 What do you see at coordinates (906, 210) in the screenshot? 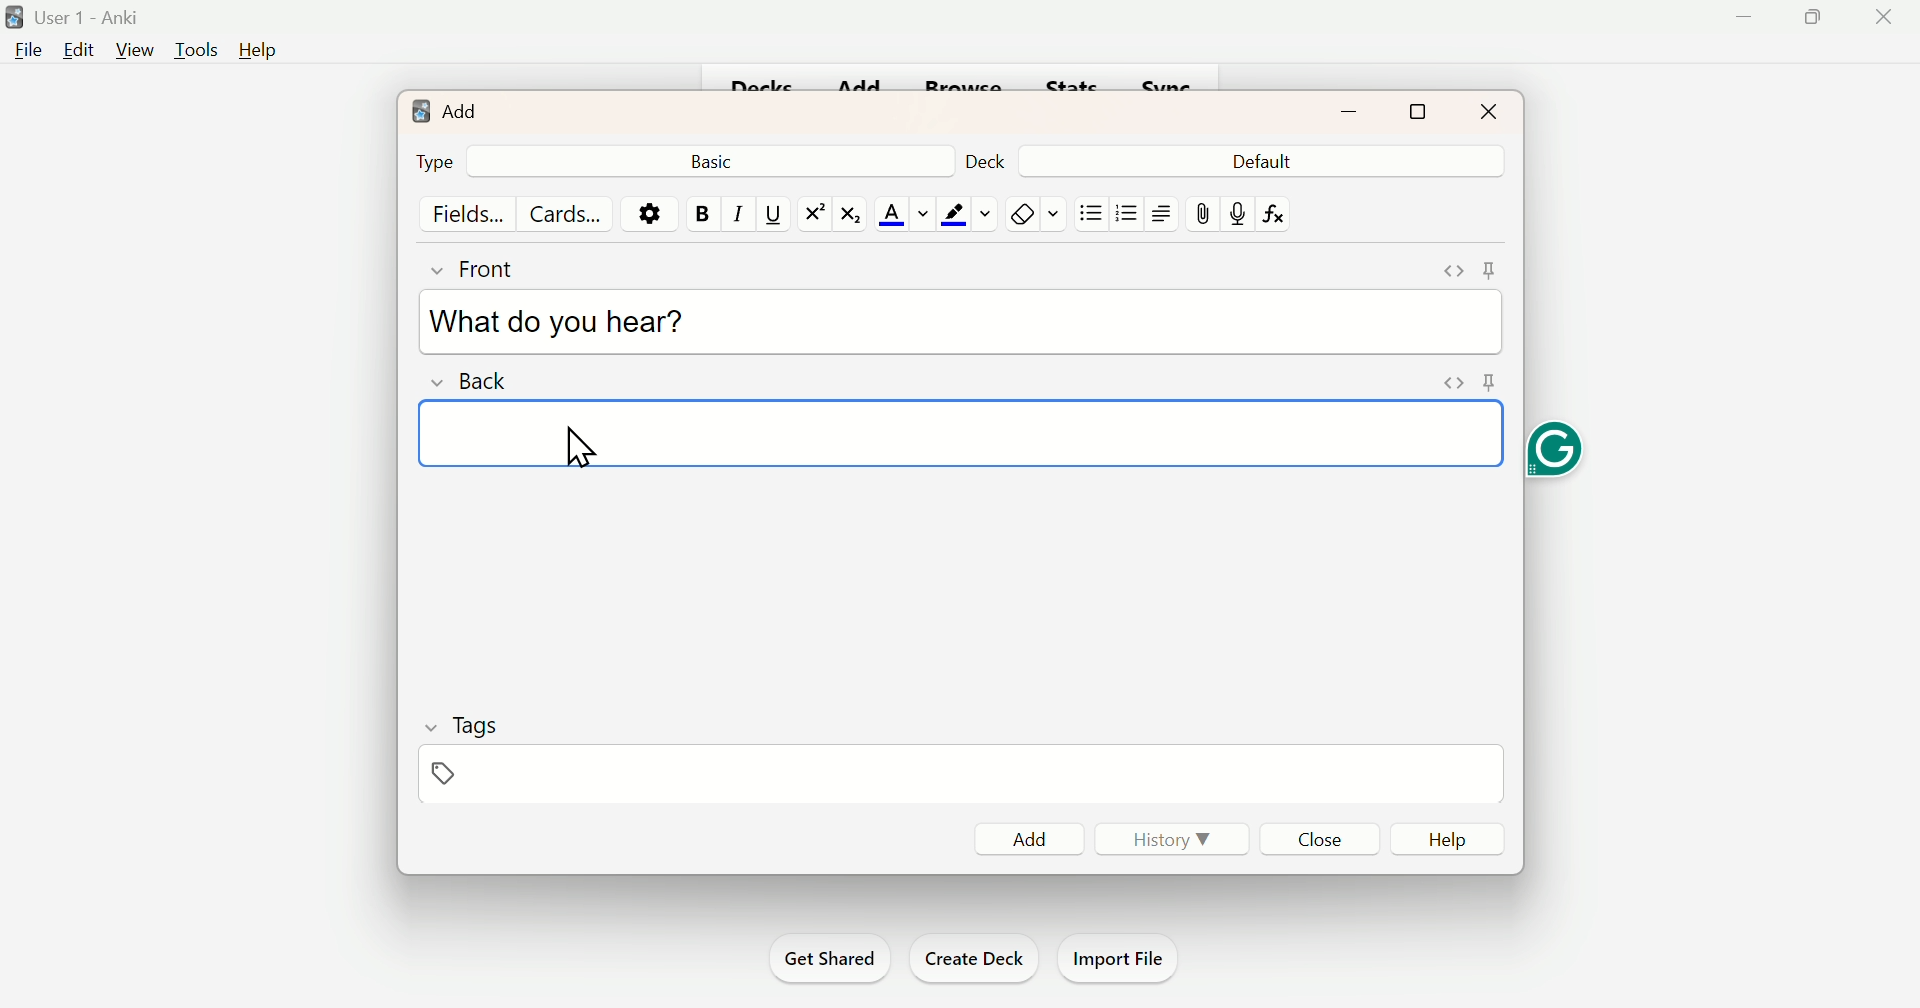
I see `Text Color` at bounding box center [906, 210].